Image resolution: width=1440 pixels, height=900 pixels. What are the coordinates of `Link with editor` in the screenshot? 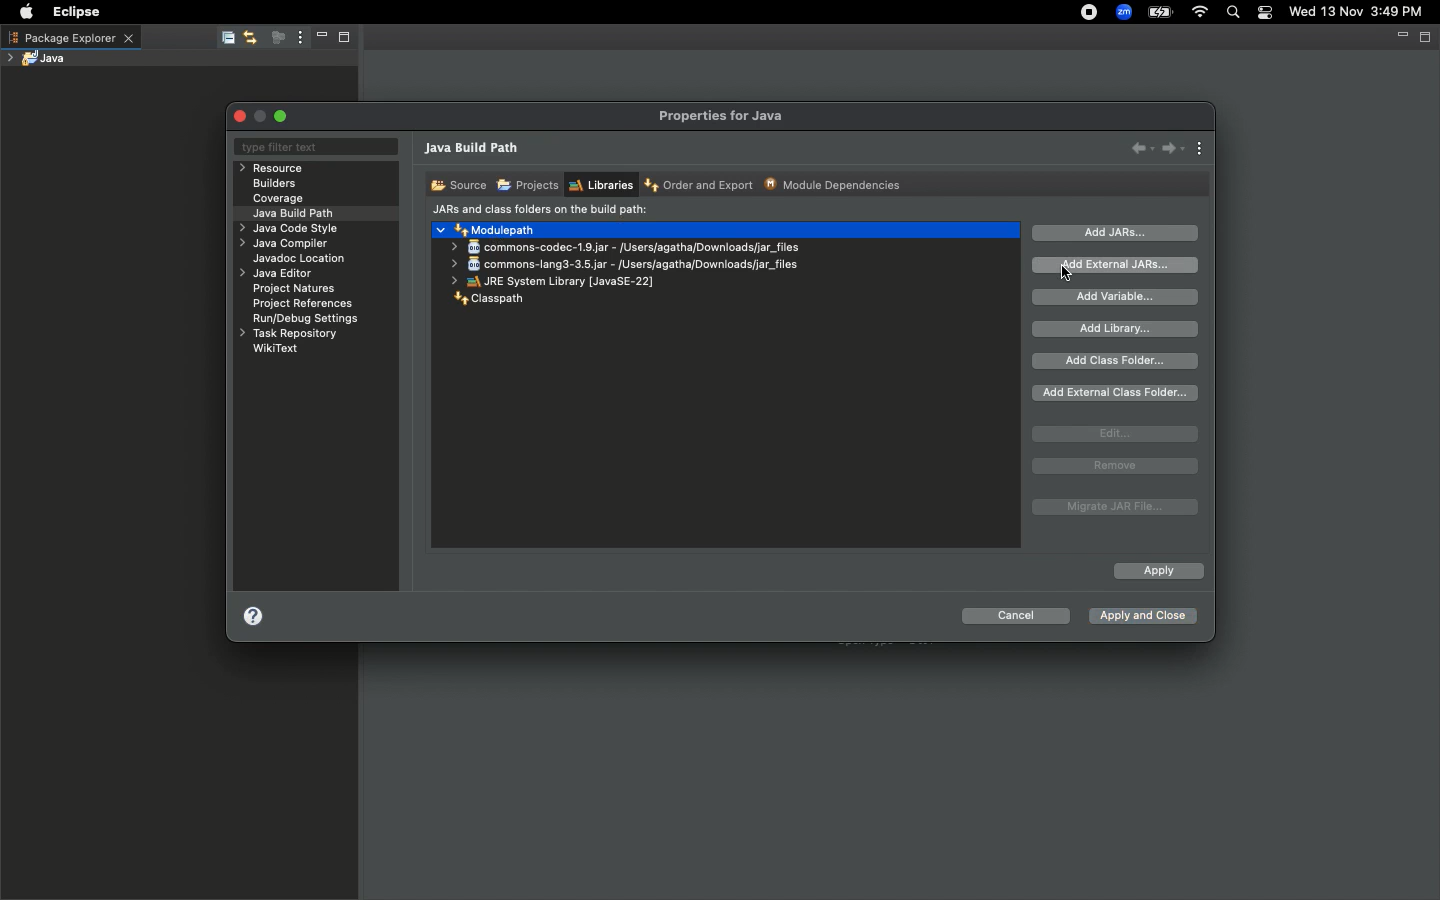 It's located at (251, 37).